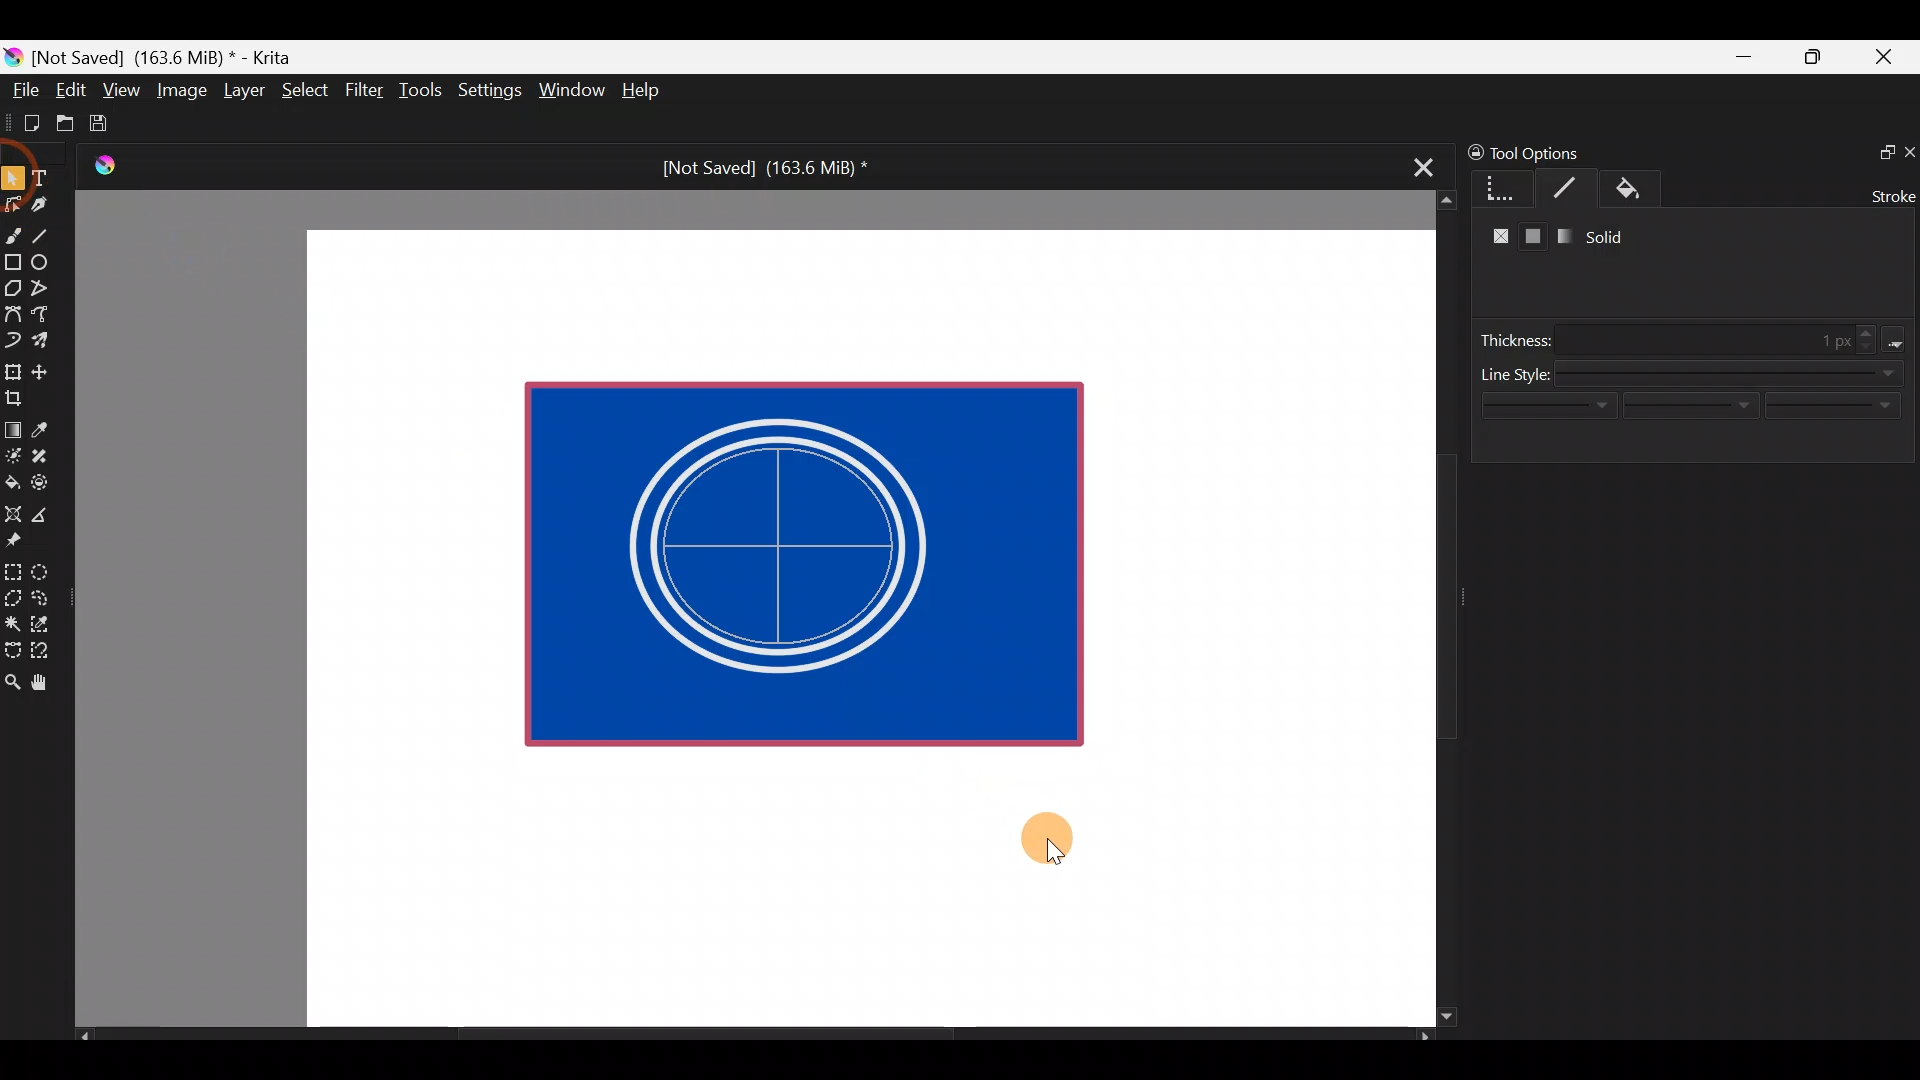  What do you see at coordinates (12, 593) in the screenshot?
I see `Polygonal section tool` at bounding box center [12, 593].